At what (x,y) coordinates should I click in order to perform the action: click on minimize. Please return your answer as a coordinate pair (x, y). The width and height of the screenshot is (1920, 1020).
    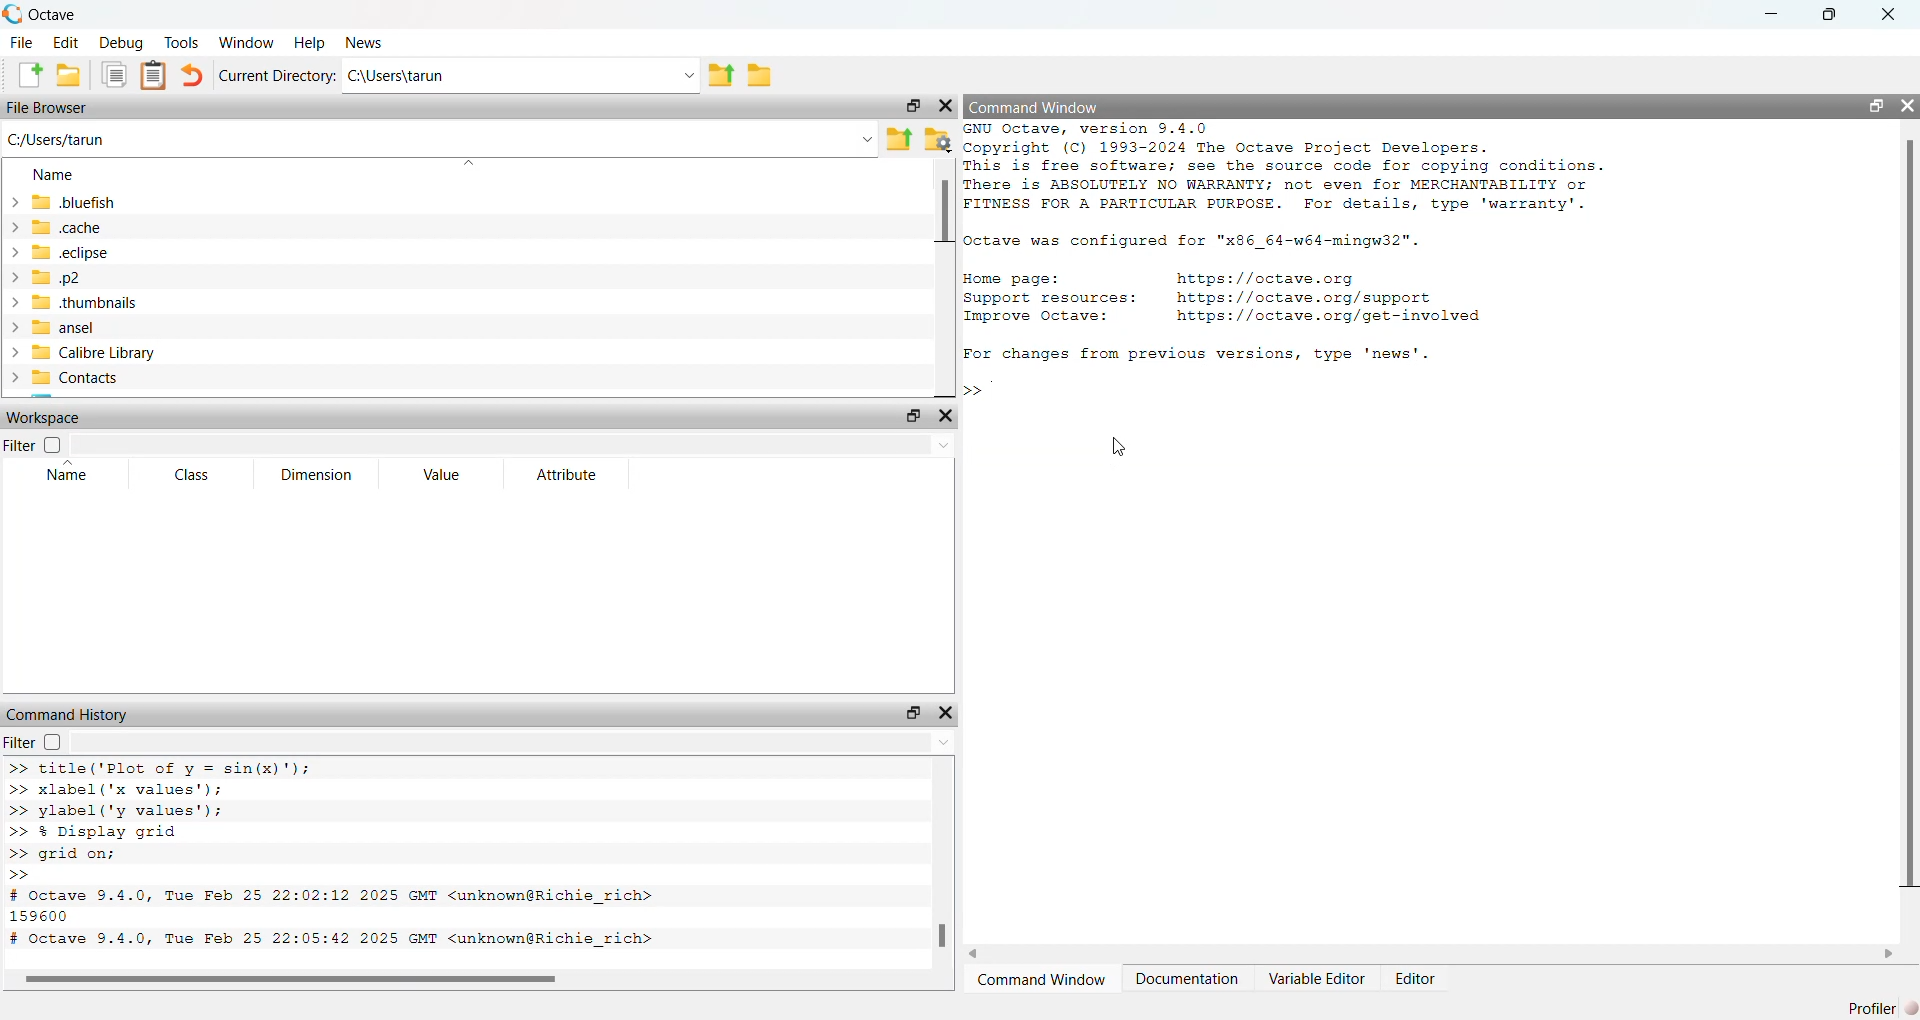
    Looking at the image, I should click on (1770, 16).